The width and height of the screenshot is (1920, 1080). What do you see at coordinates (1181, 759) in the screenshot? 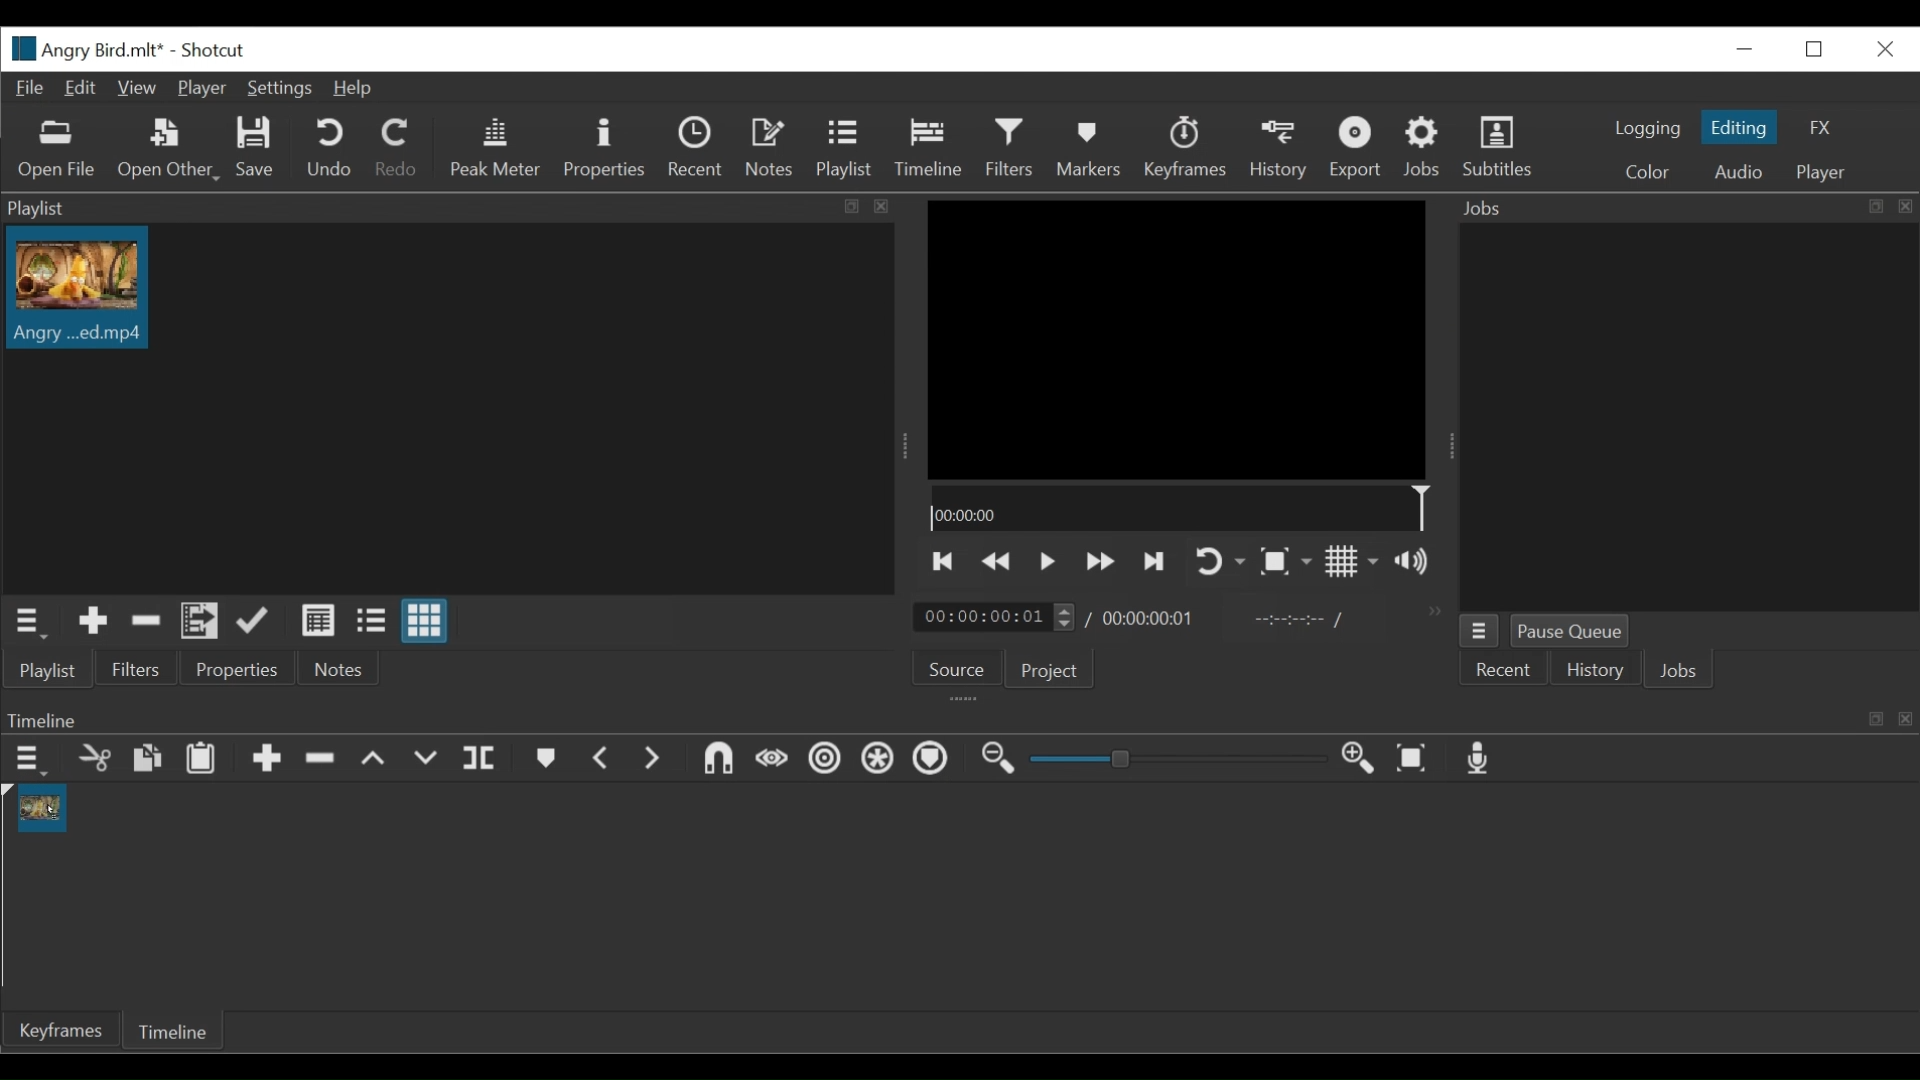
I see `Zoom Slider` at bounding box center [1181, 759].